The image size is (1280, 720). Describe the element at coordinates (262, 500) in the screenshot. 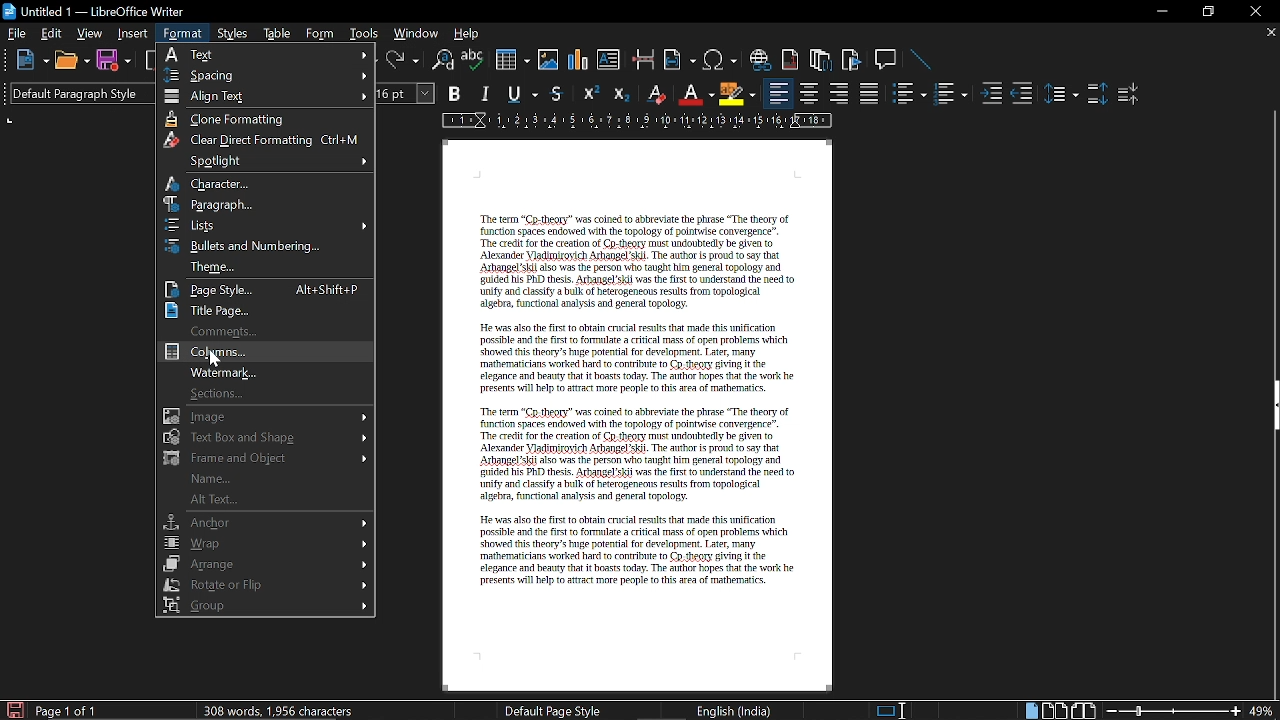

I see `Alt text` at that location.